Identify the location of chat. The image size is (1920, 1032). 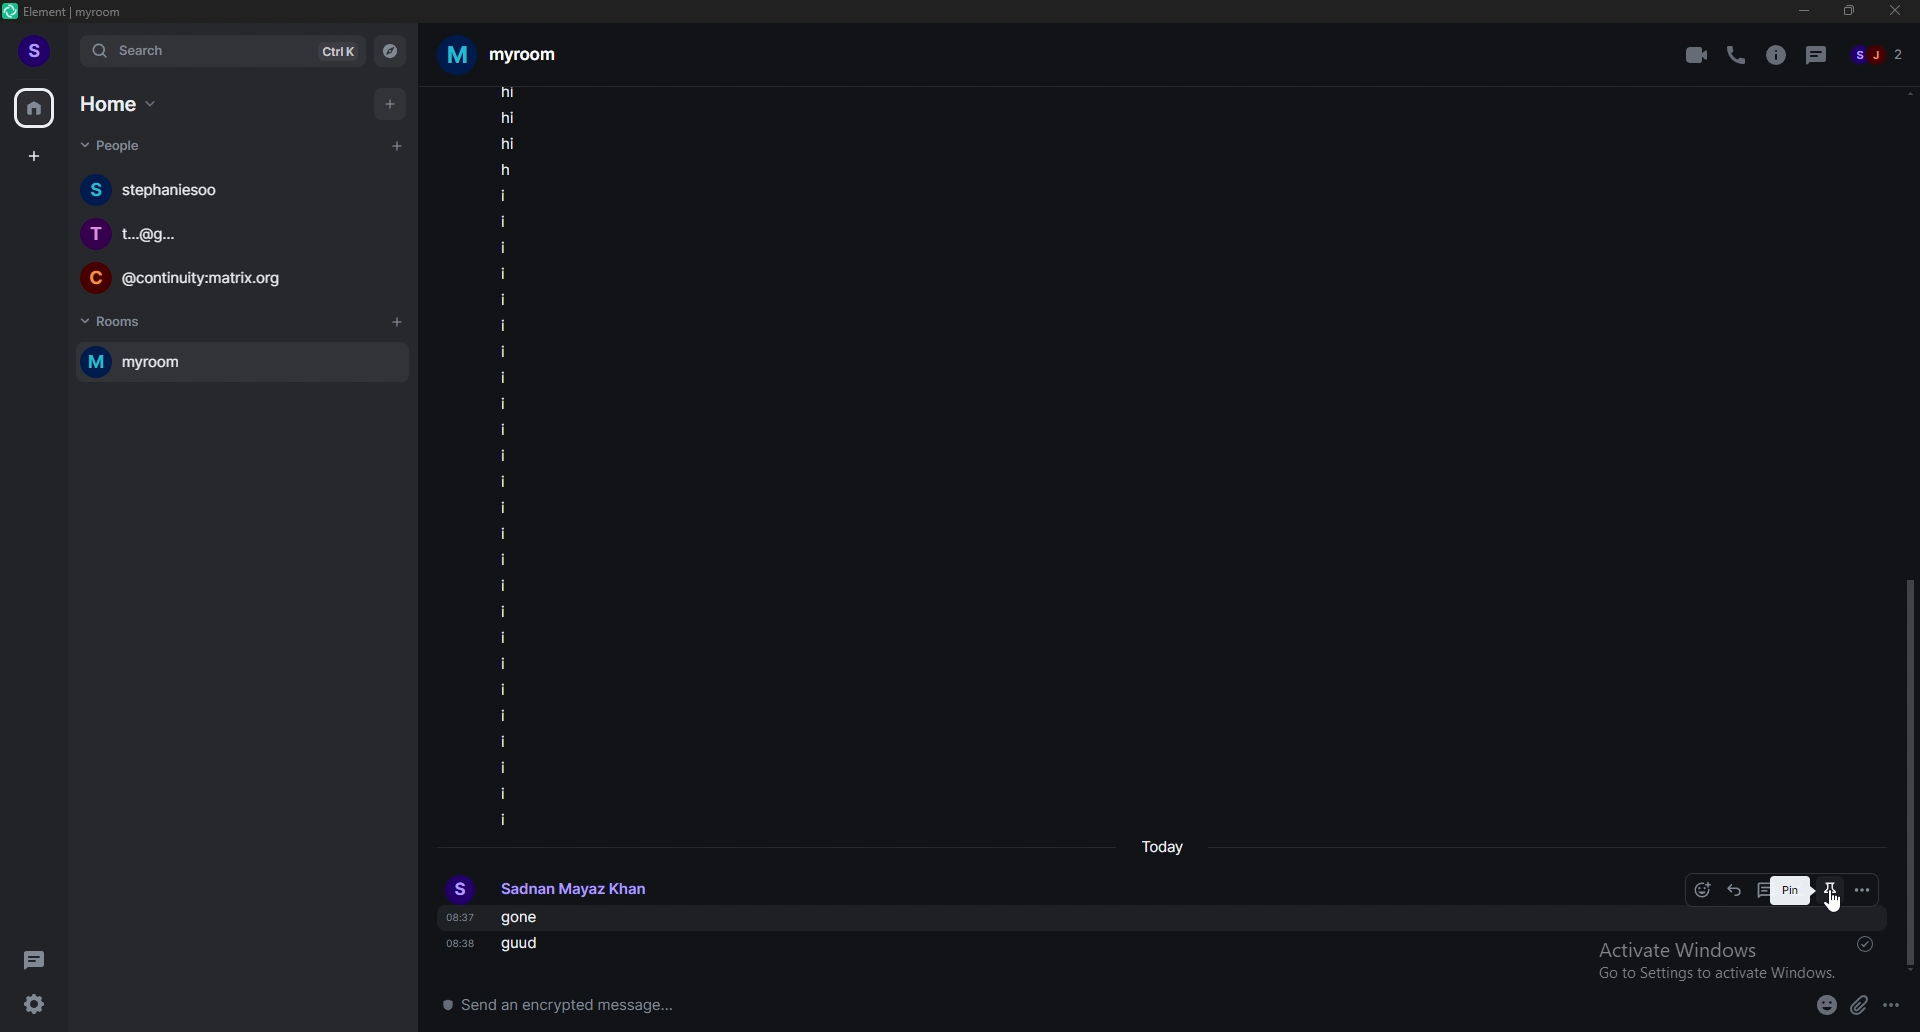
(239, 190).